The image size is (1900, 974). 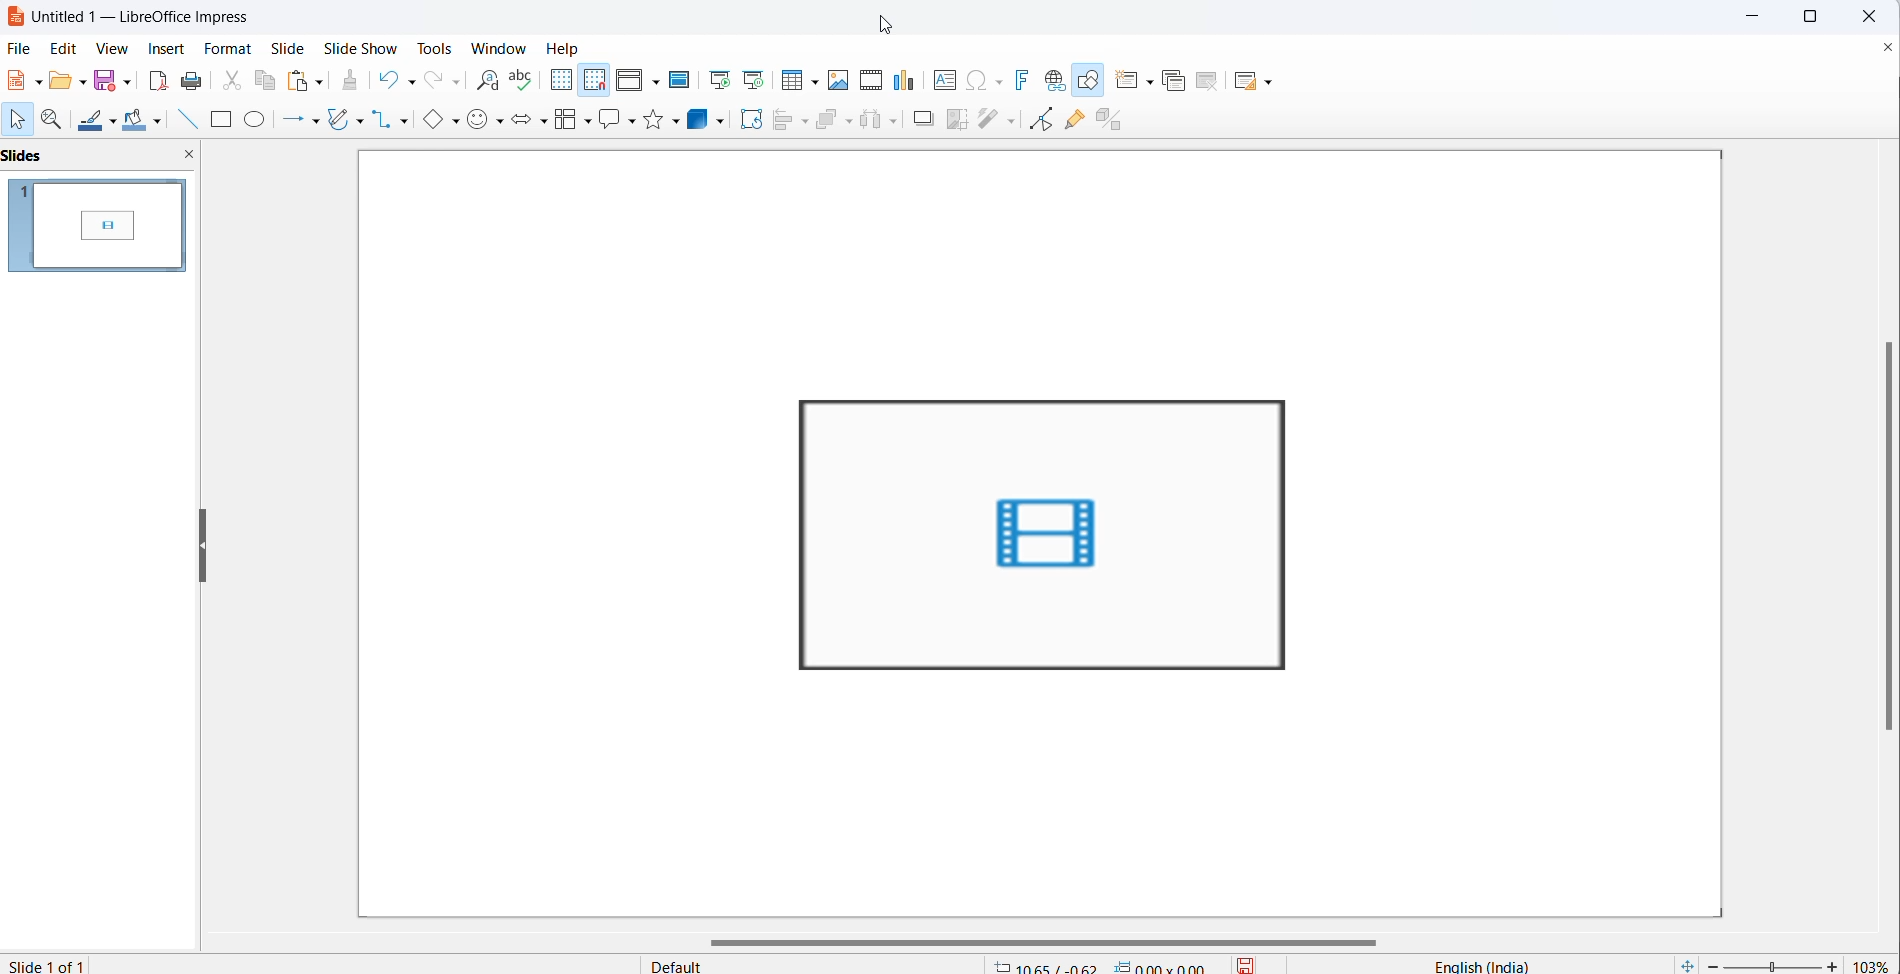 I want to click on selection markup, so click(x=1286, y=395).